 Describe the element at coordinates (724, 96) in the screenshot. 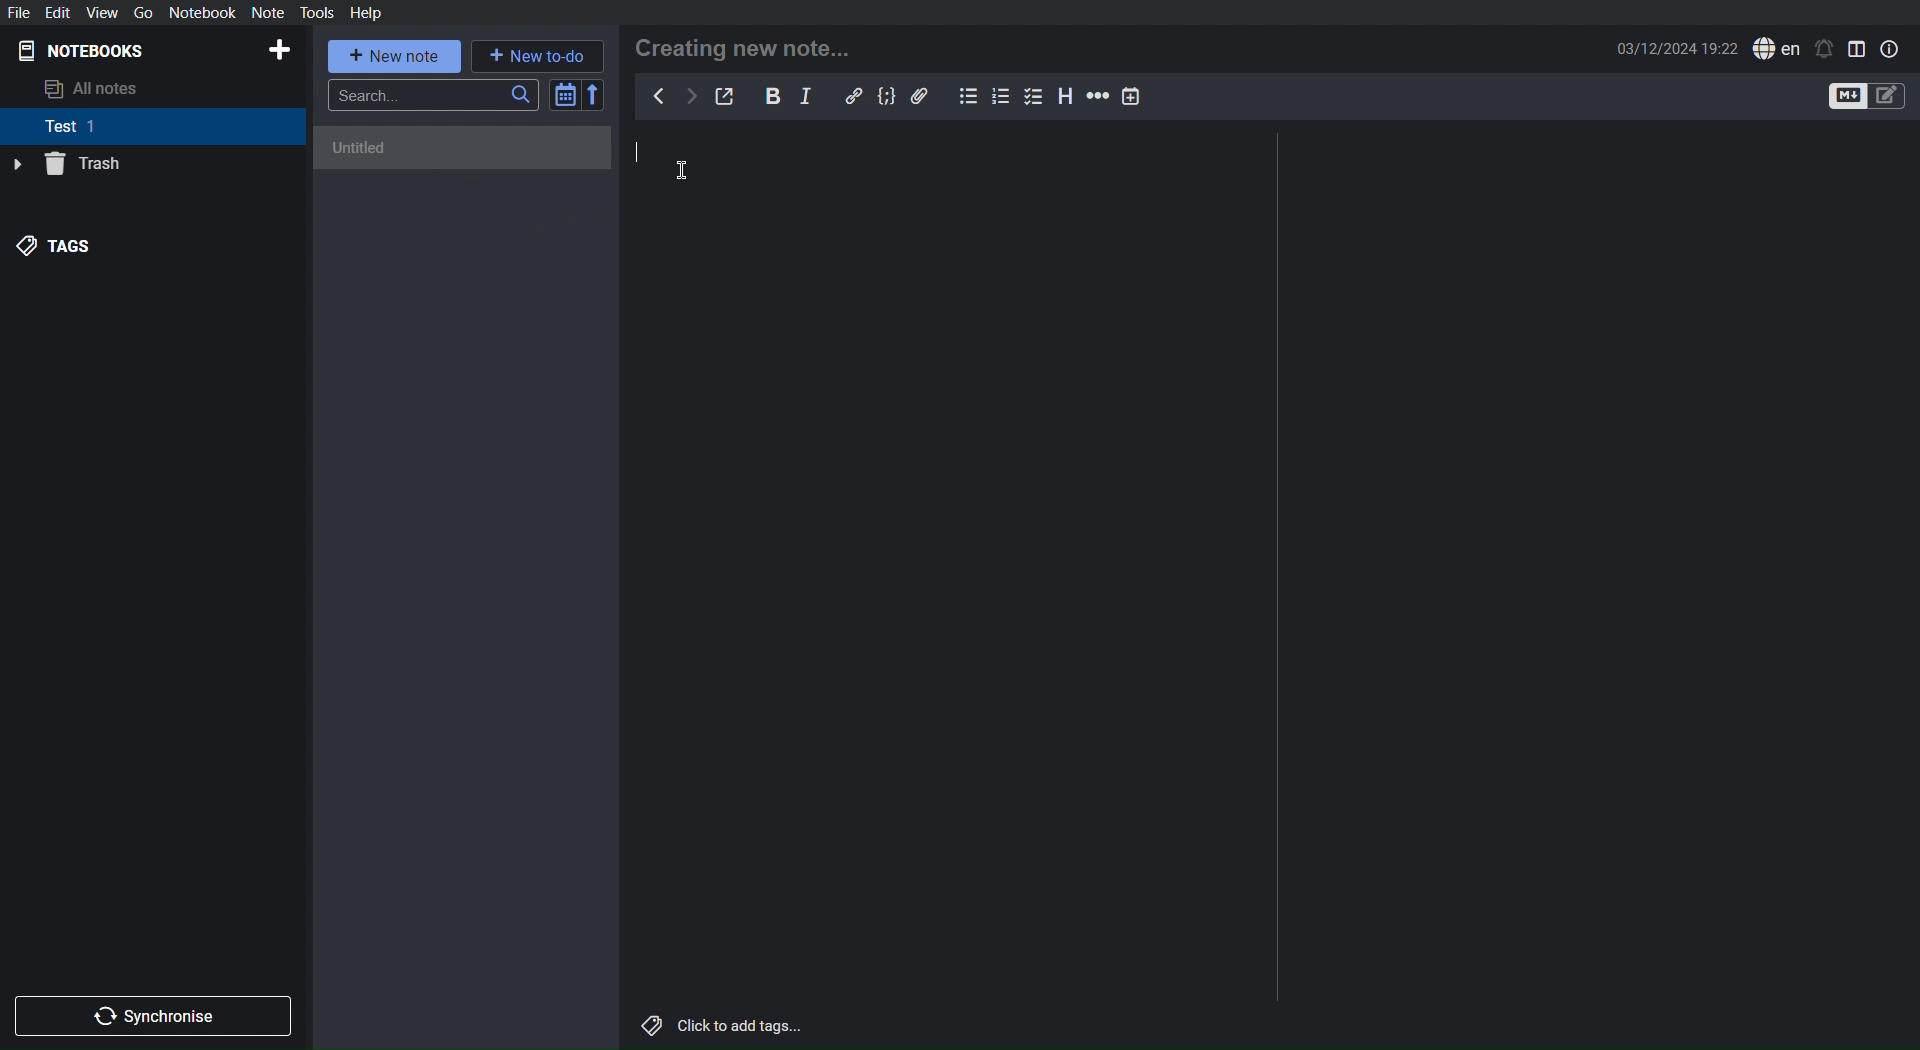

I see `Edit externally` at that location.